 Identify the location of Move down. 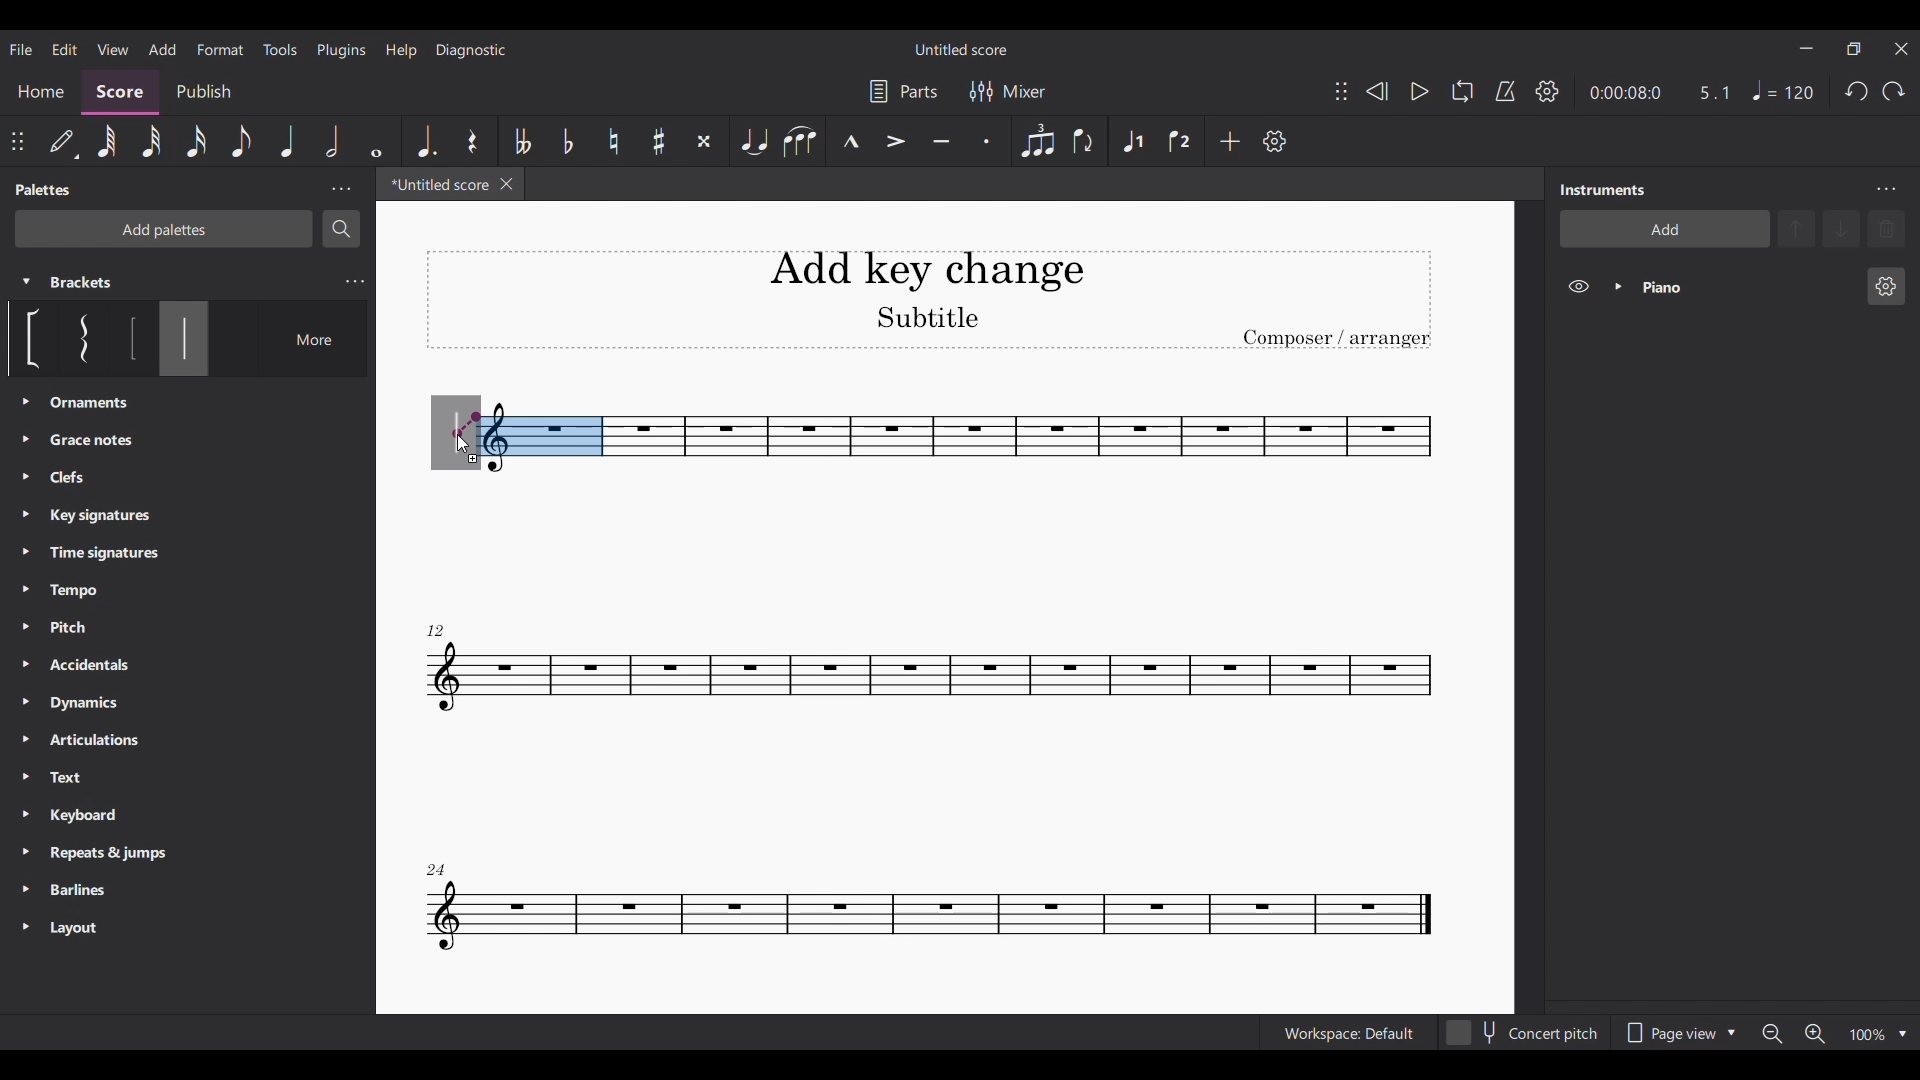
(1842, 229).